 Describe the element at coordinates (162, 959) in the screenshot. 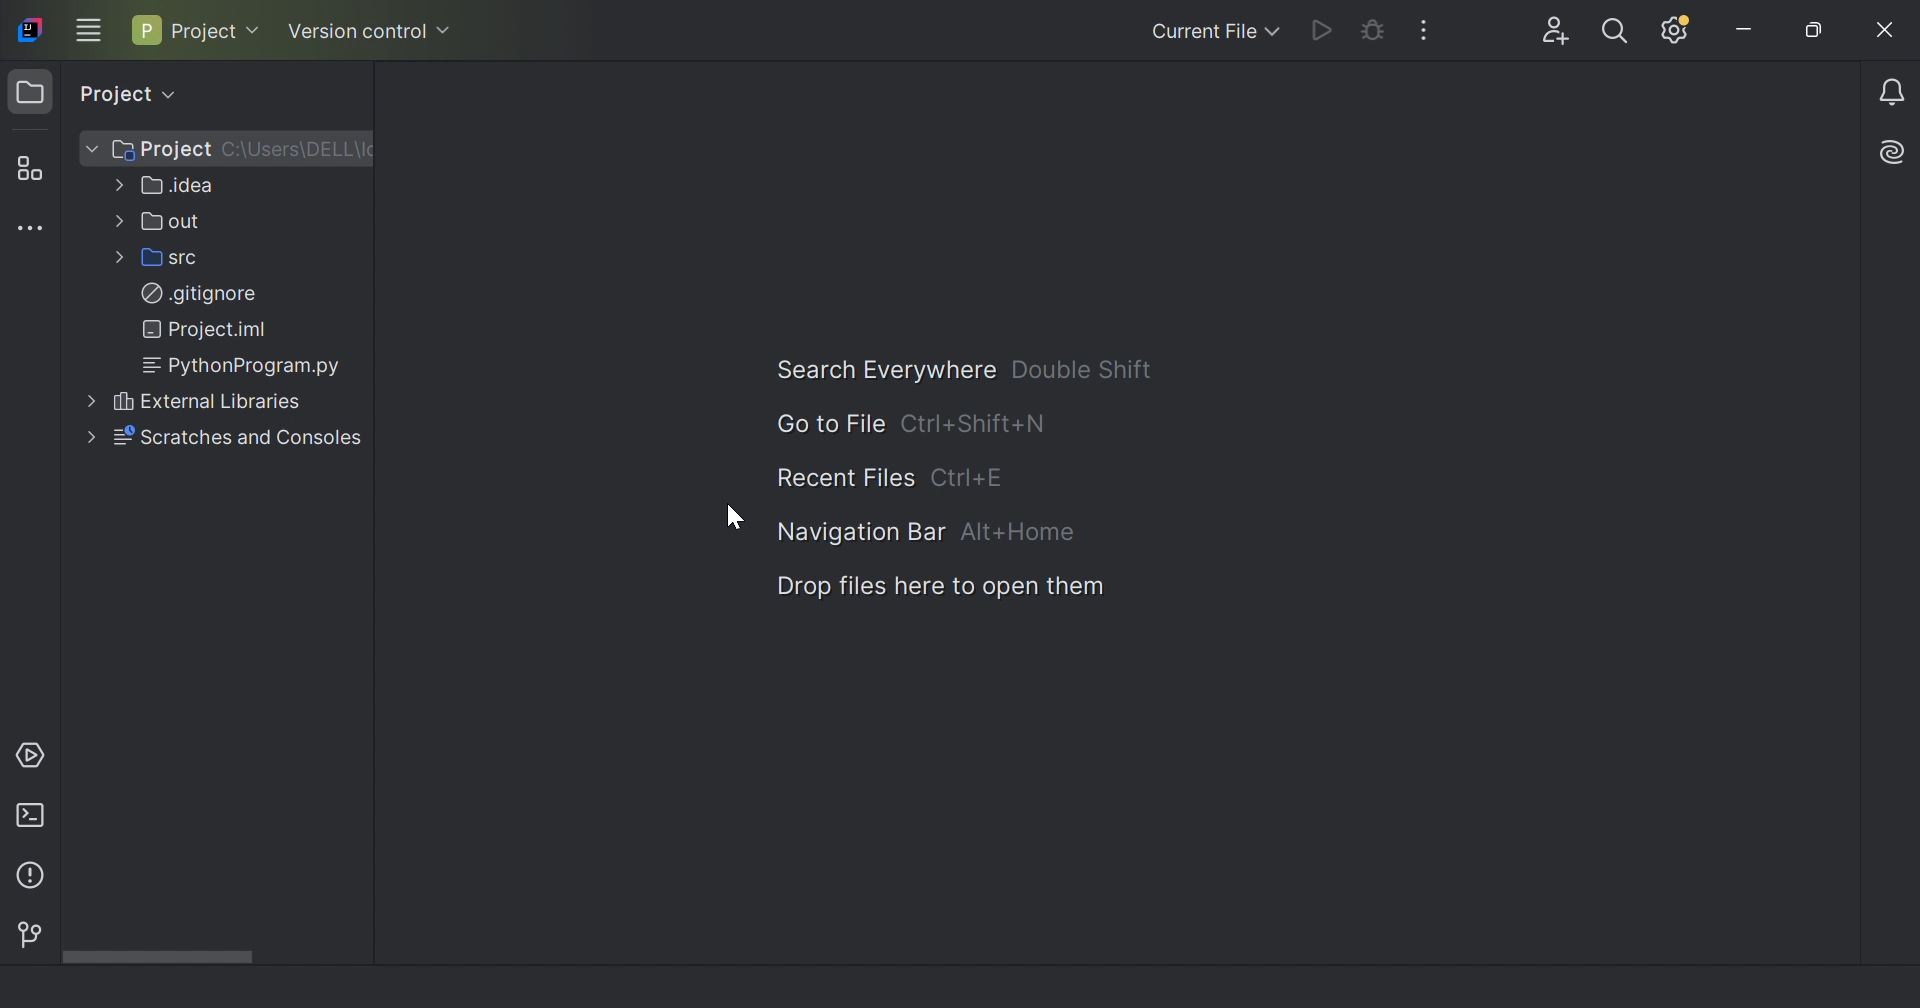

I see `Scroll bar` at that location.